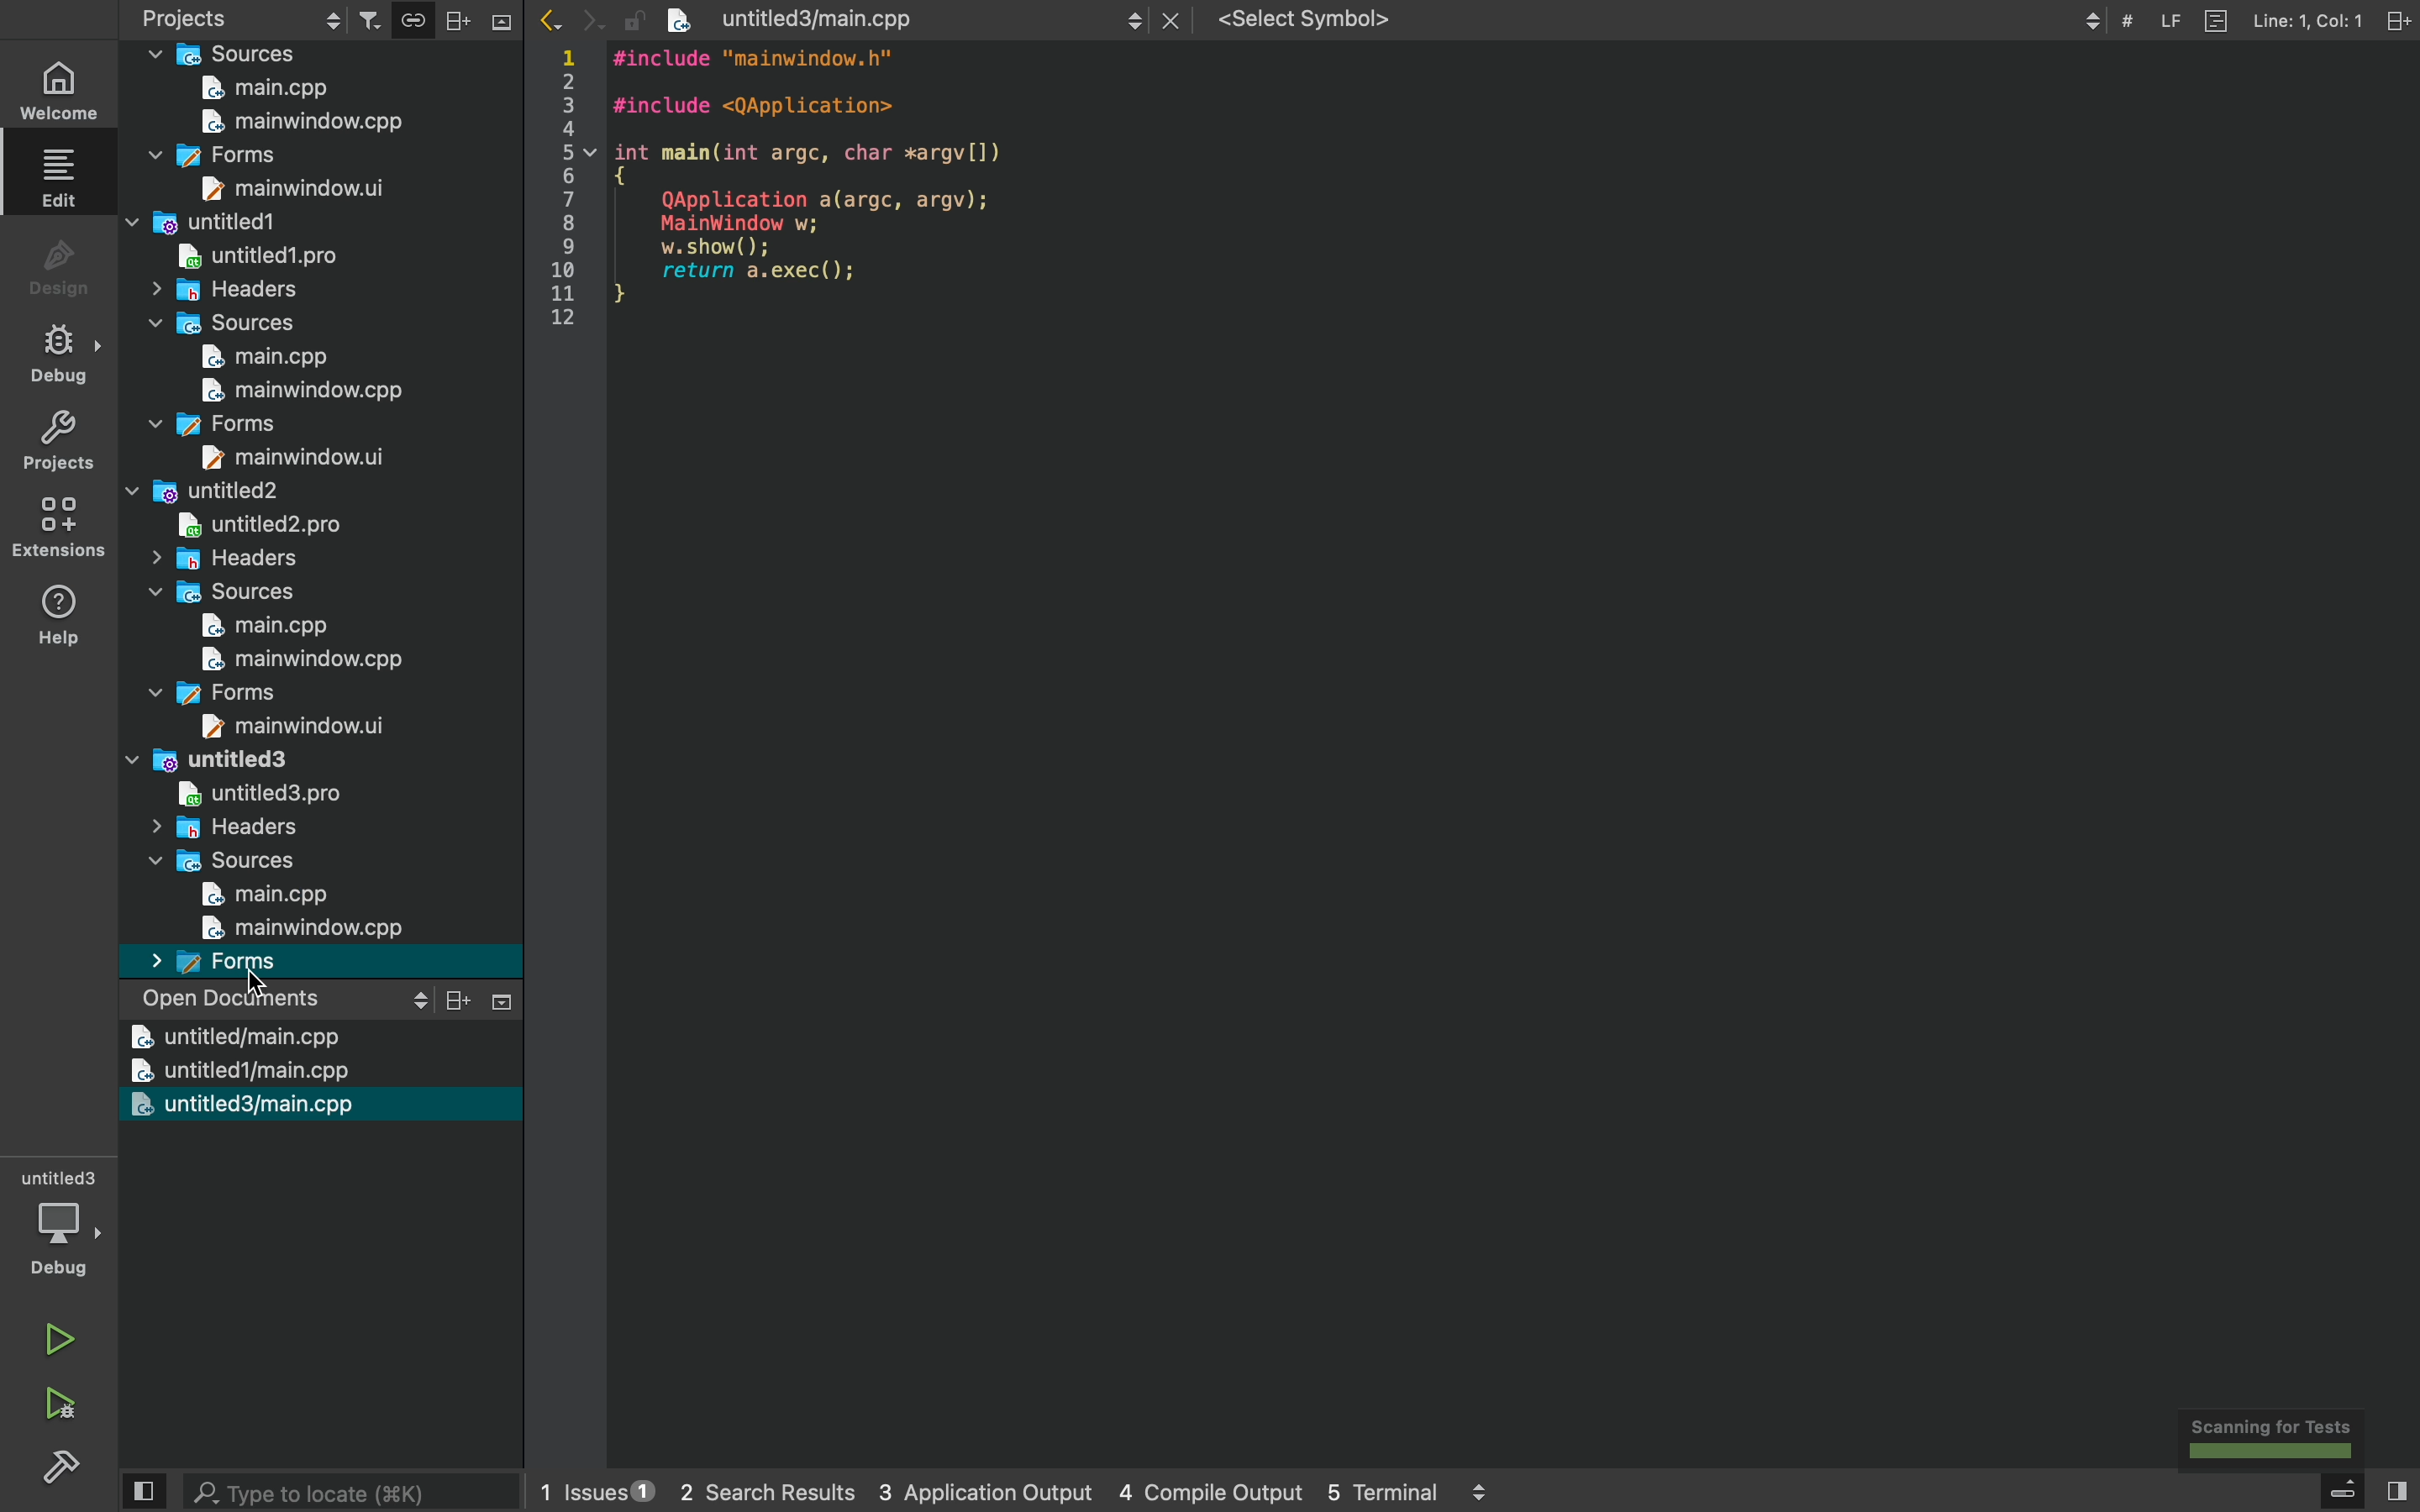 This screenshot has width=2420, height=1512. I want to click on debug, so click(64, 1227).